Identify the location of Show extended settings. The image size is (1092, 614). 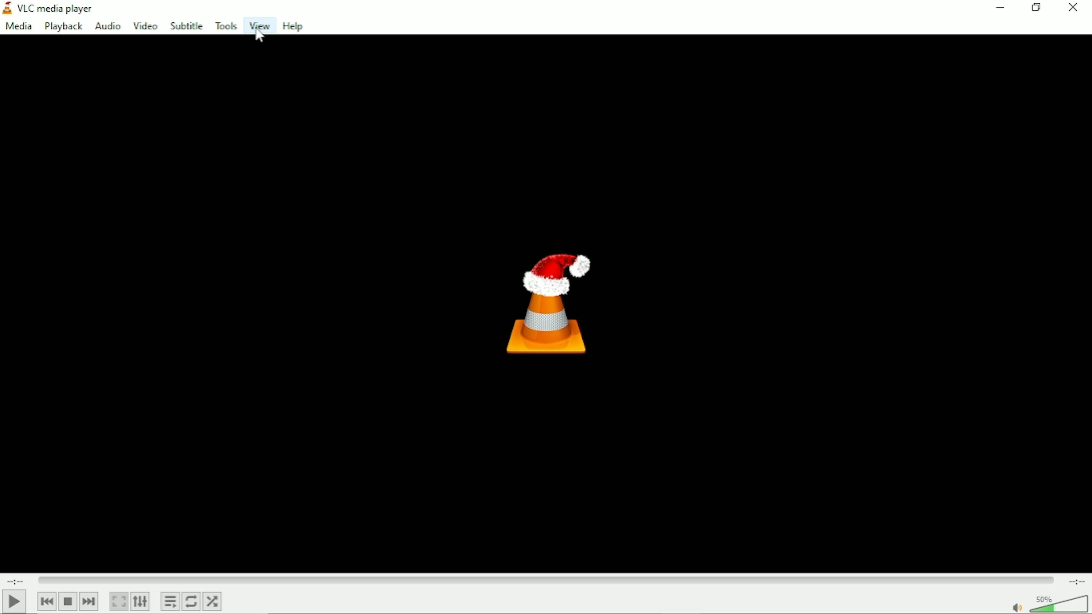
(140, 602).